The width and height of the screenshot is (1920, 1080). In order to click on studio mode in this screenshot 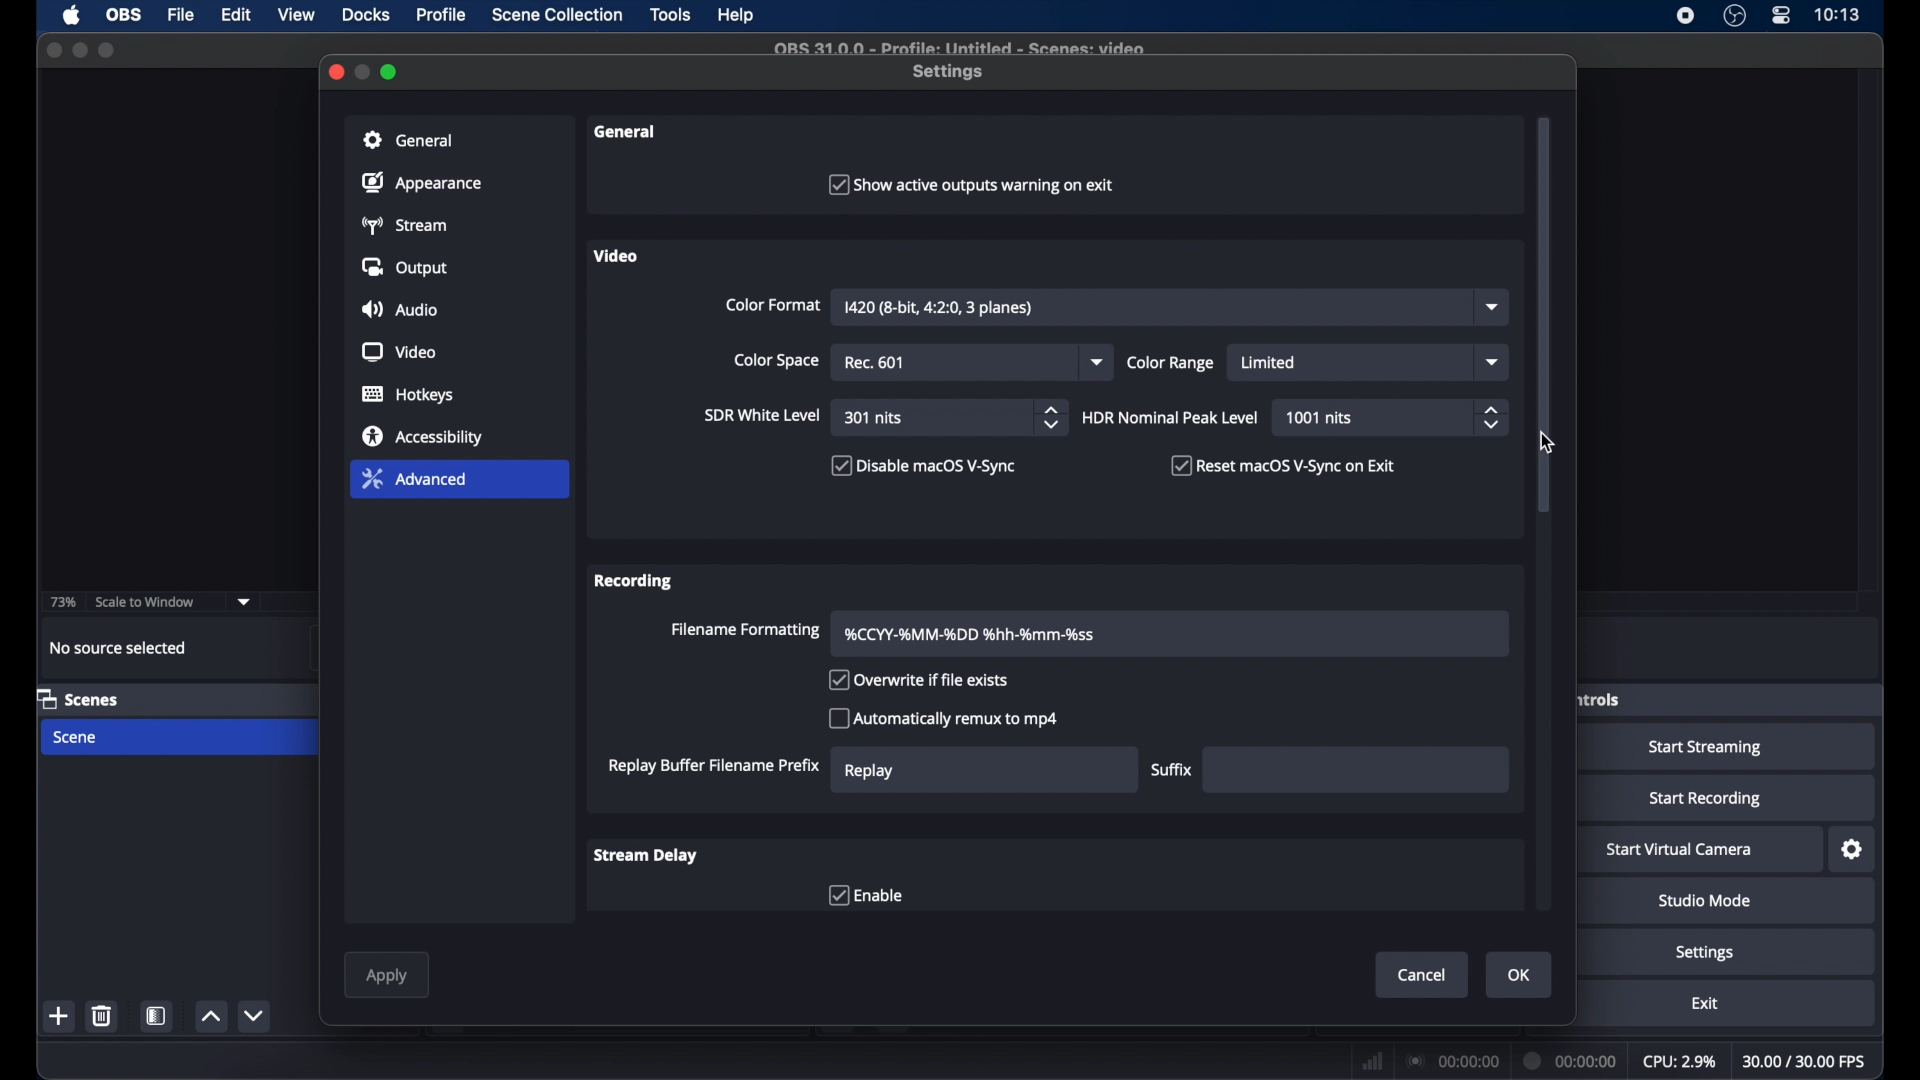, I will do `click(1705, 902)`.